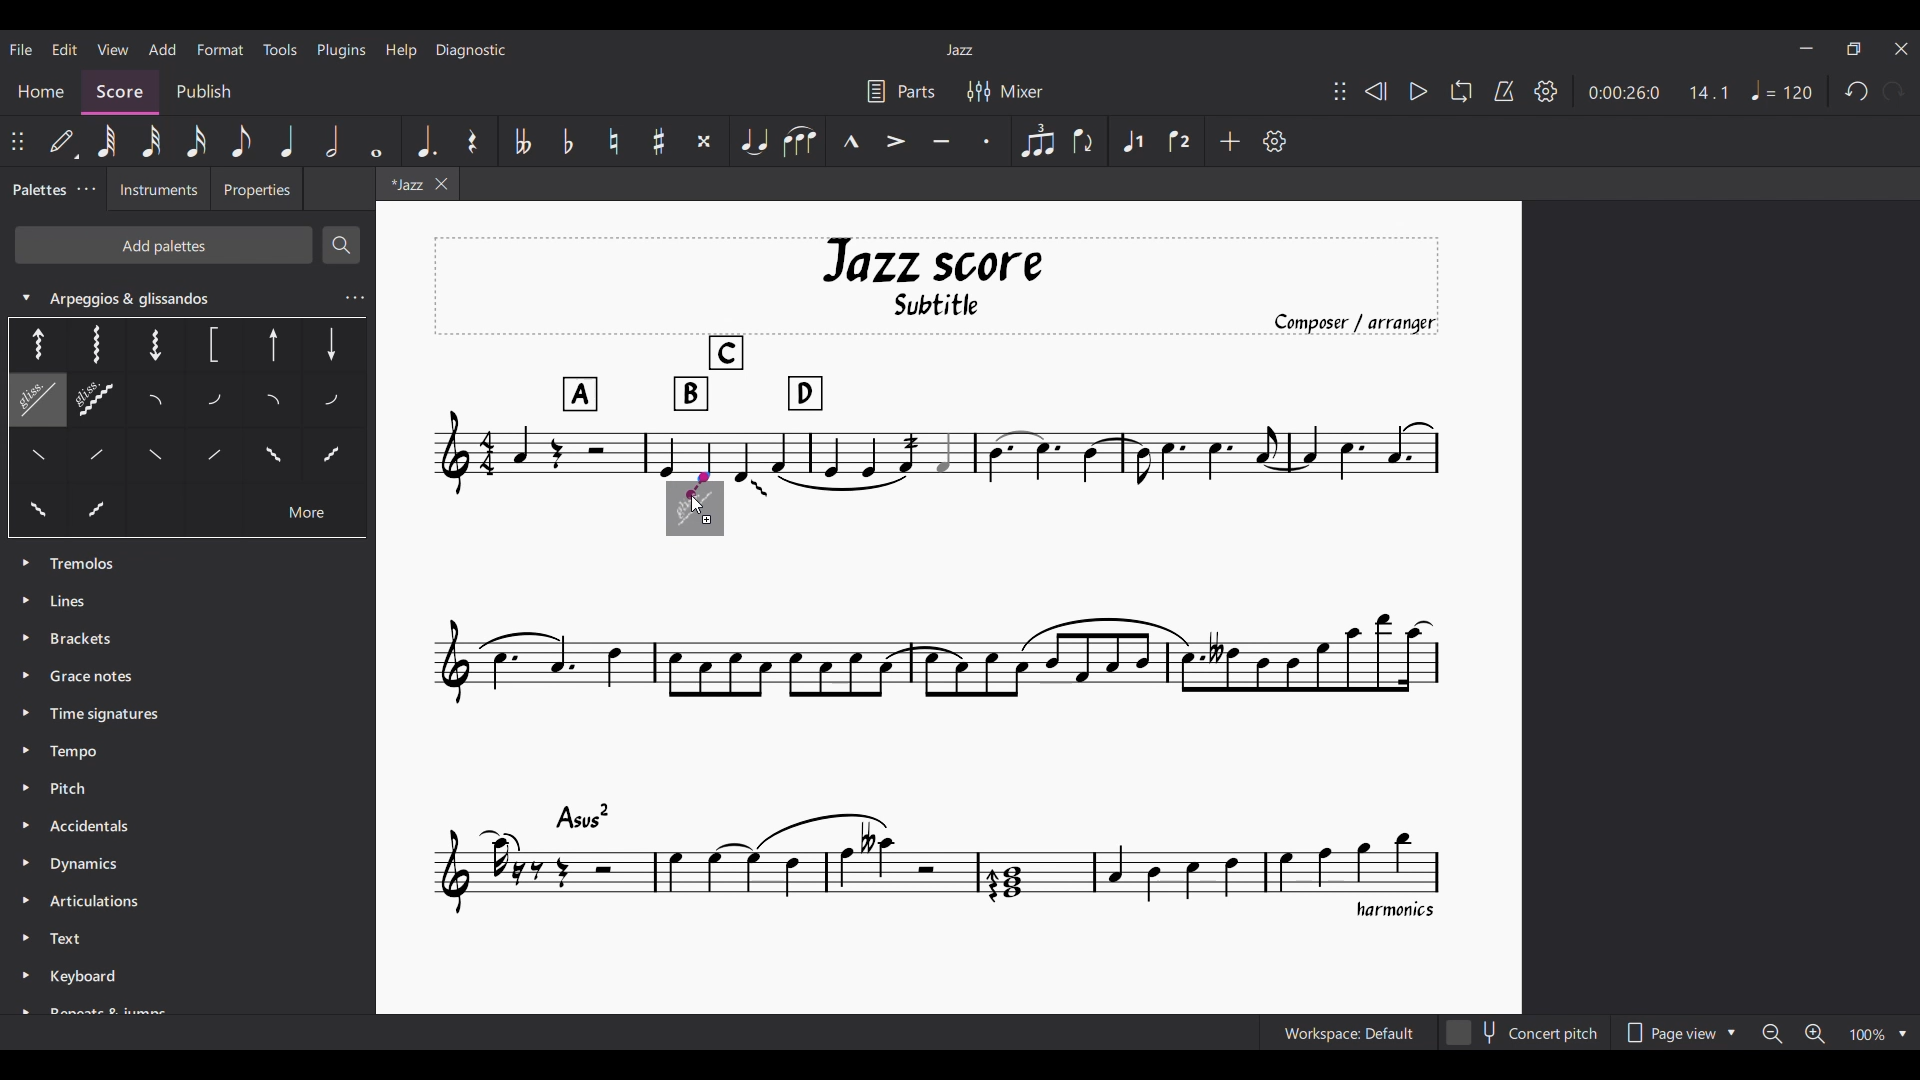  I want to click on Score, current section highlighted, so click(120, 88).